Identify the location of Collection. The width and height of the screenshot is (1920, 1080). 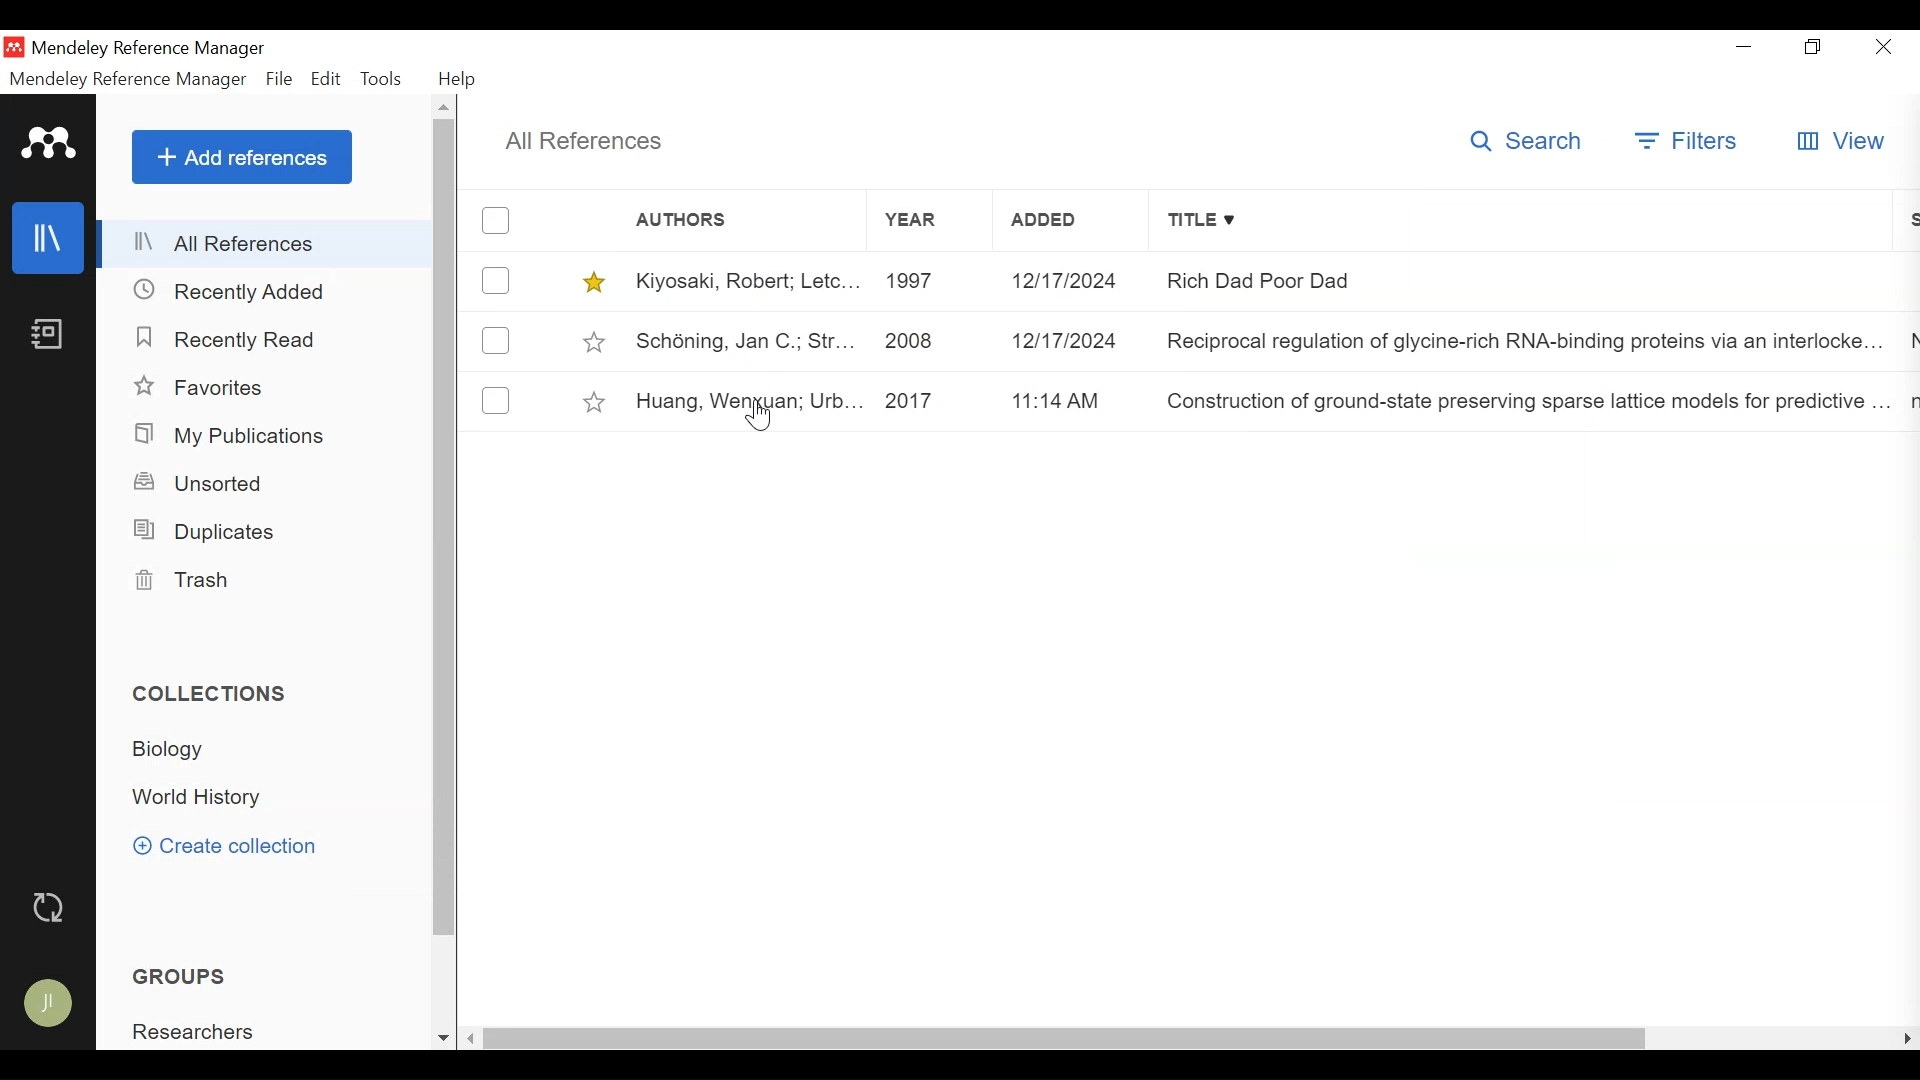
(176, 752).